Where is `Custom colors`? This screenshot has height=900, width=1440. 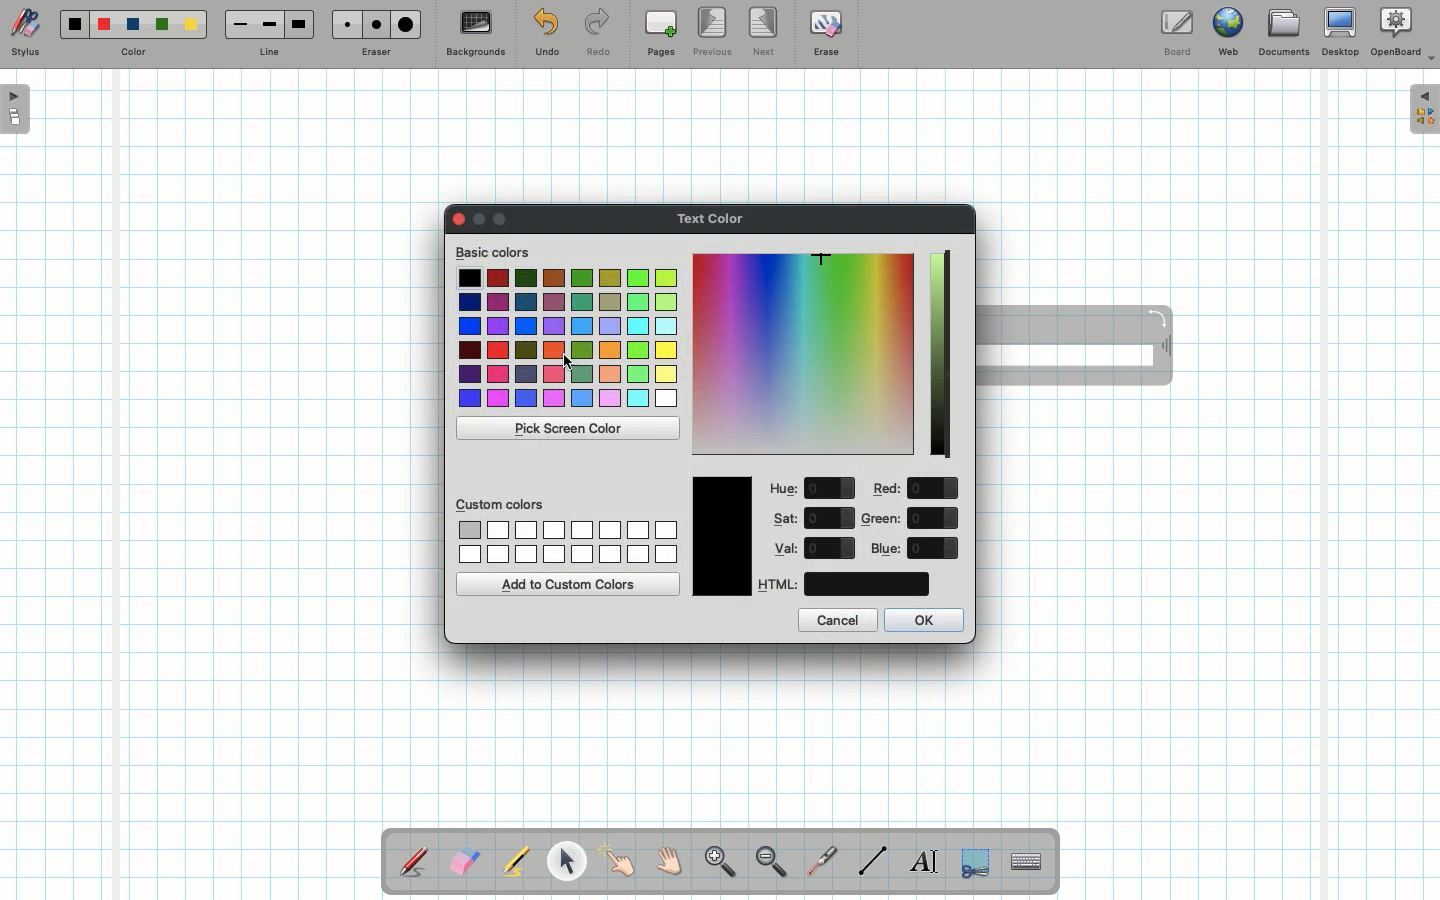
Custom colors is located at coordinates (502, 503).